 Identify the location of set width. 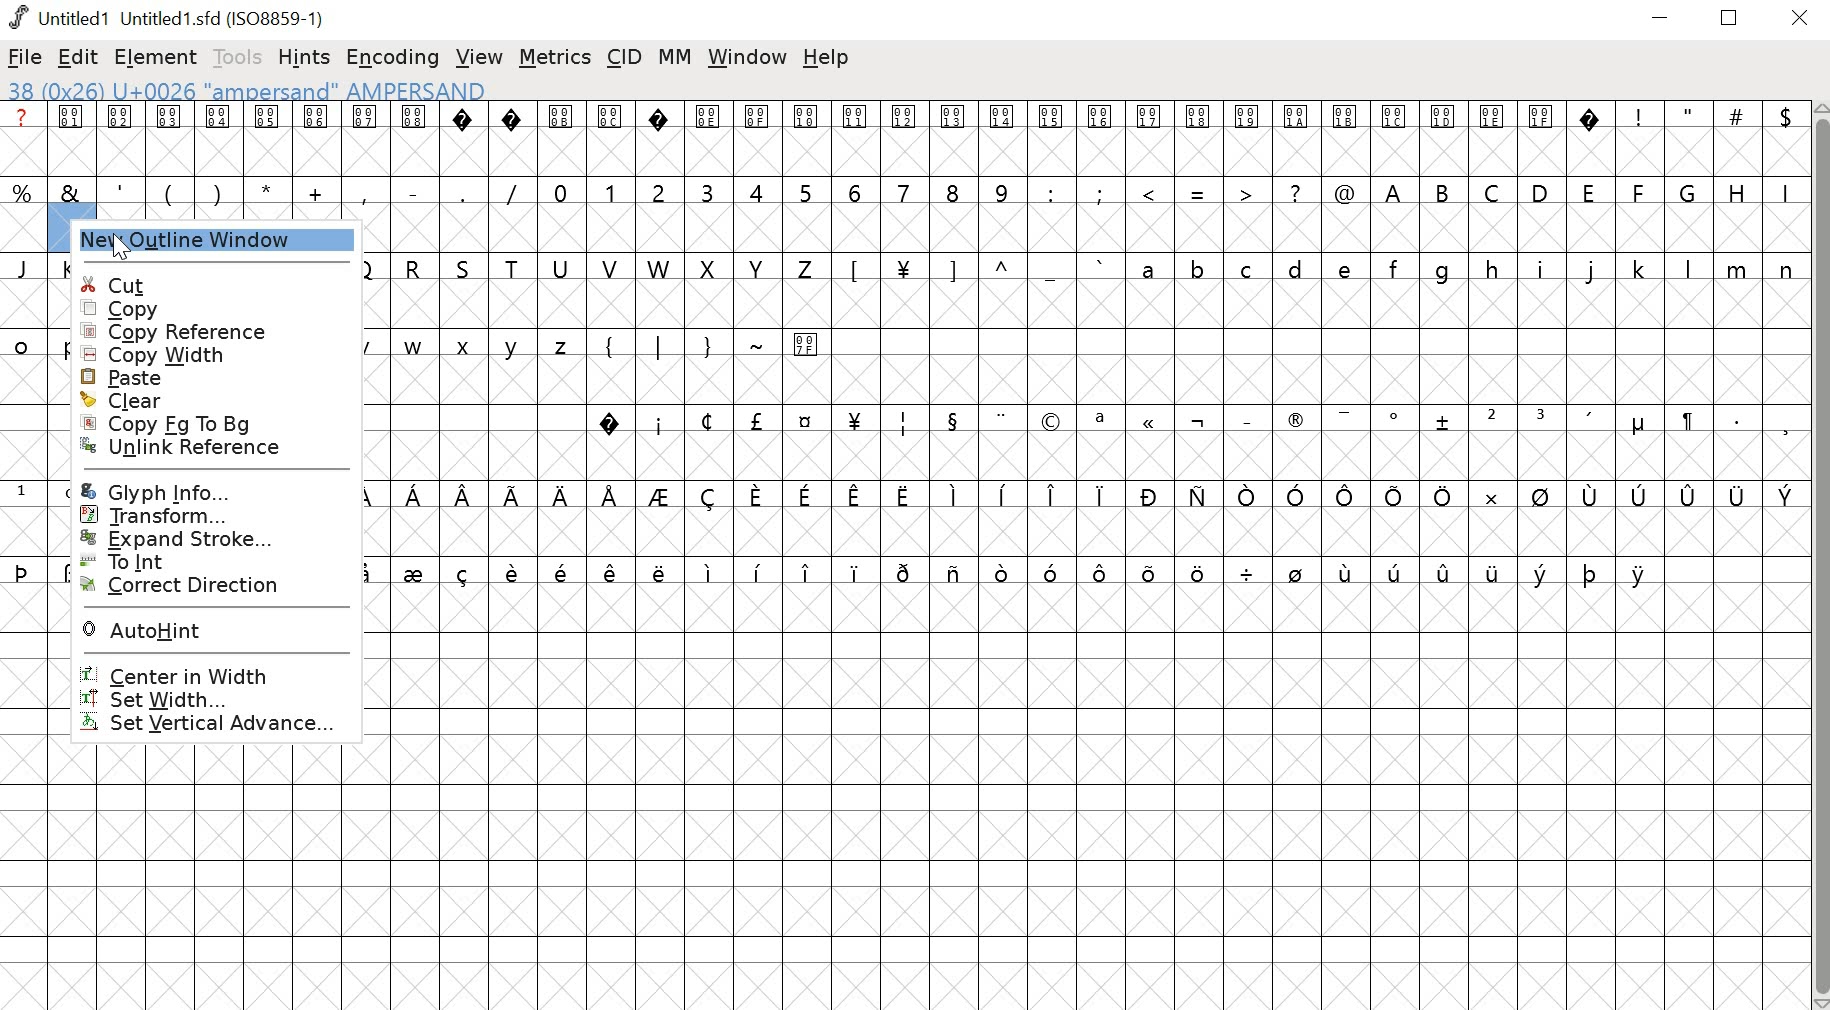
(223, 700).